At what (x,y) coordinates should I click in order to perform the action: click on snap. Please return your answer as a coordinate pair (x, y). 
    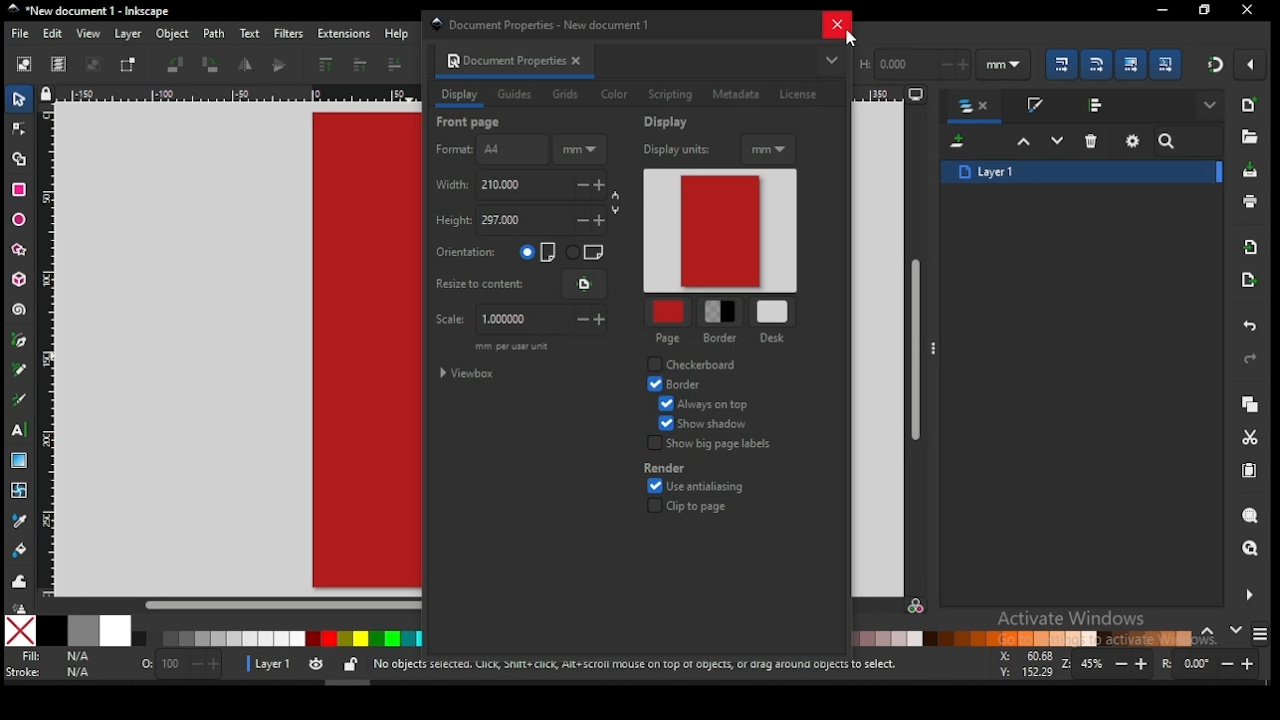
    Looking at the image, I should click on (1216, 64).